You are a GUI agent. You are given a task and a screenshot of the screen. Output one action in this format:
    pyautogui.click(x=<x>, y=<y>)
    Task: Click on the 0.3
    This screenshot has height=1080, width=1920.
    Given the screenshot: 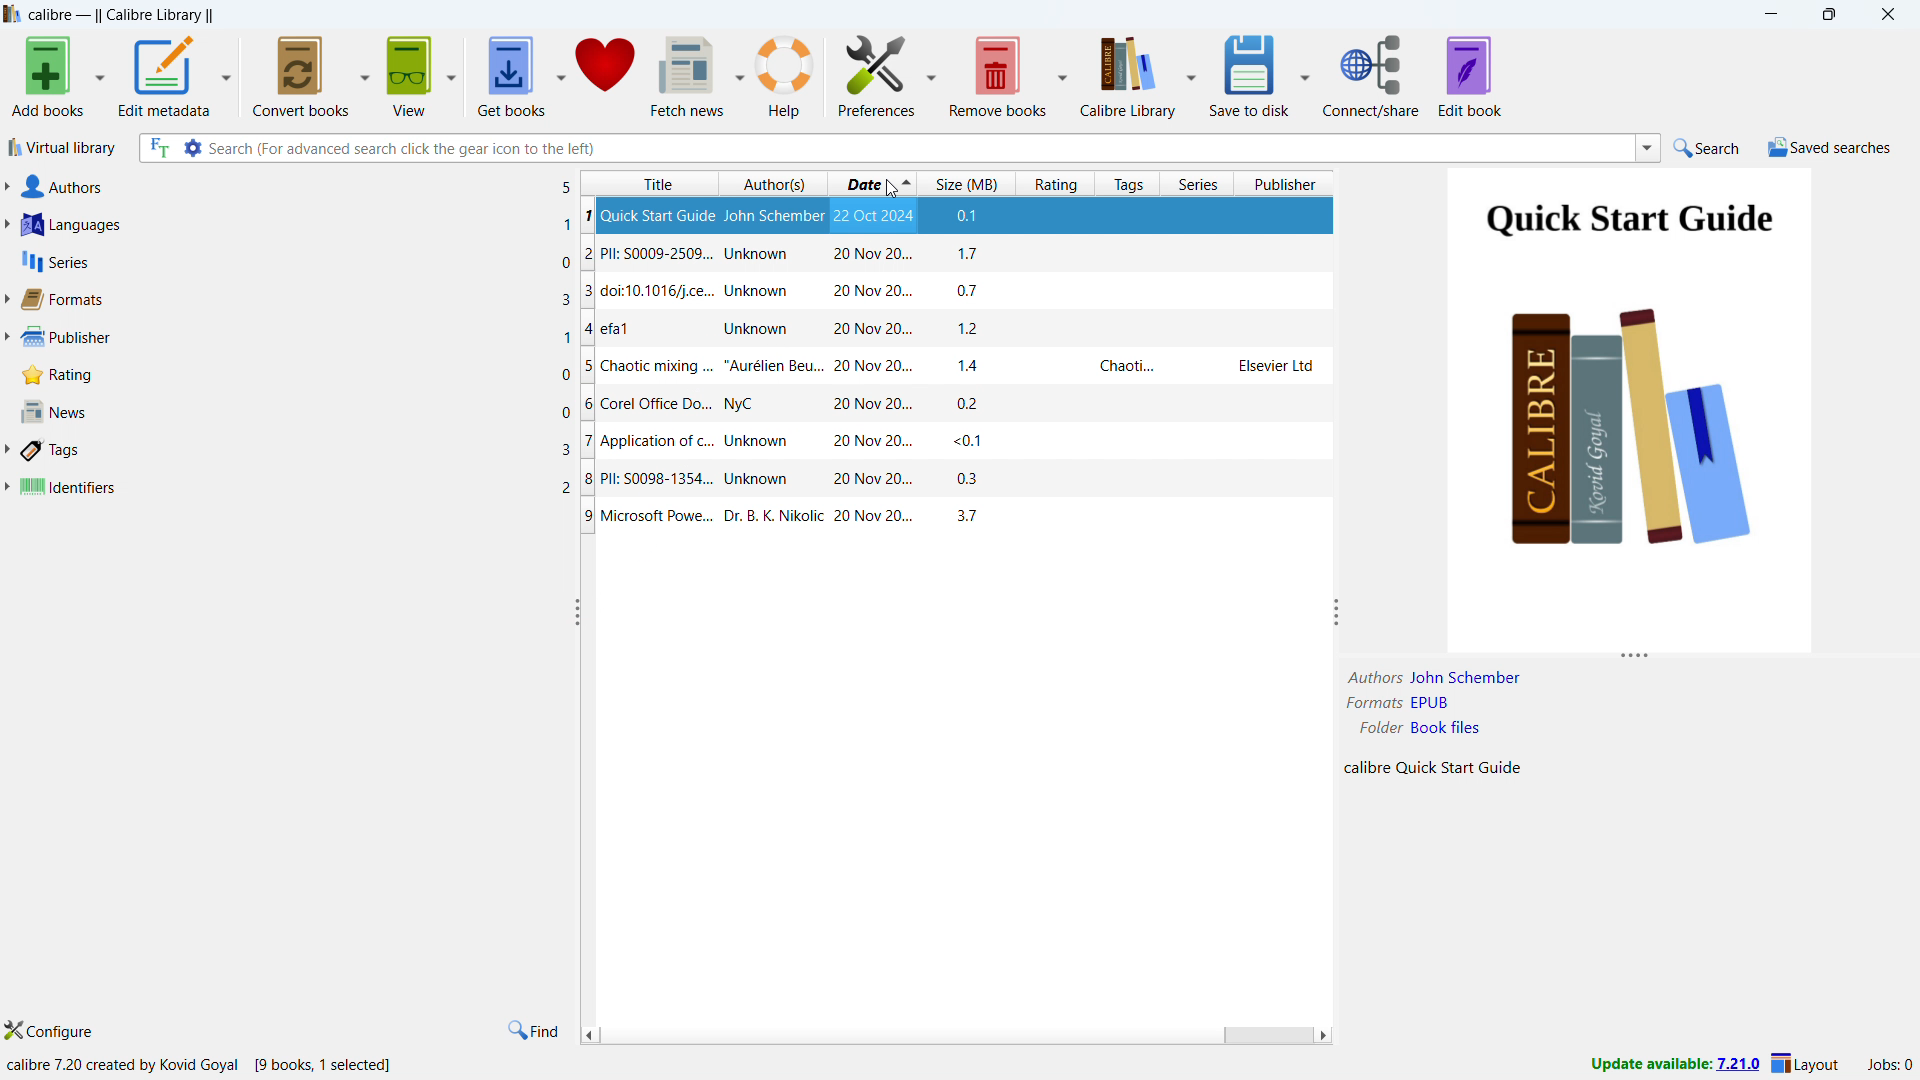 What is the action you would take?
    pyautogui.click(x=973, y=367)
    